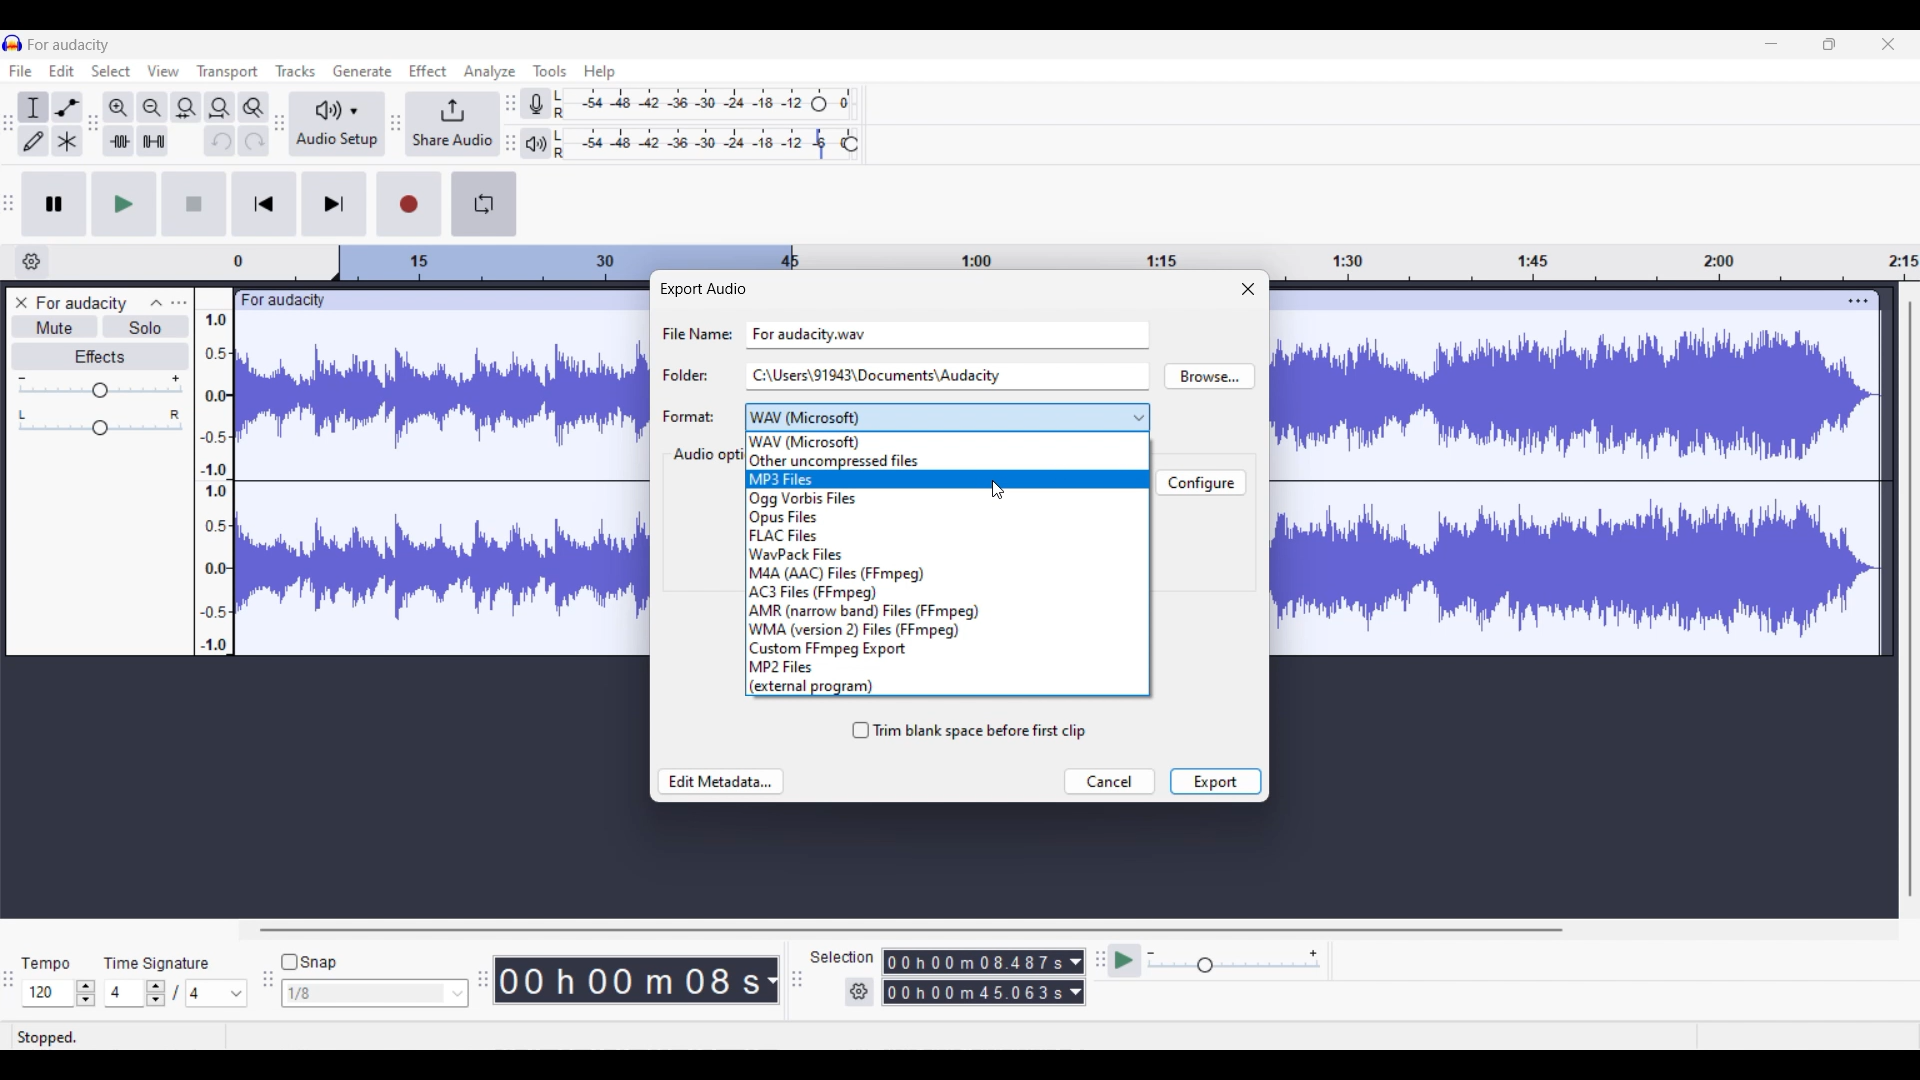  I want to click on Duration measurement, so click(1075, 992).